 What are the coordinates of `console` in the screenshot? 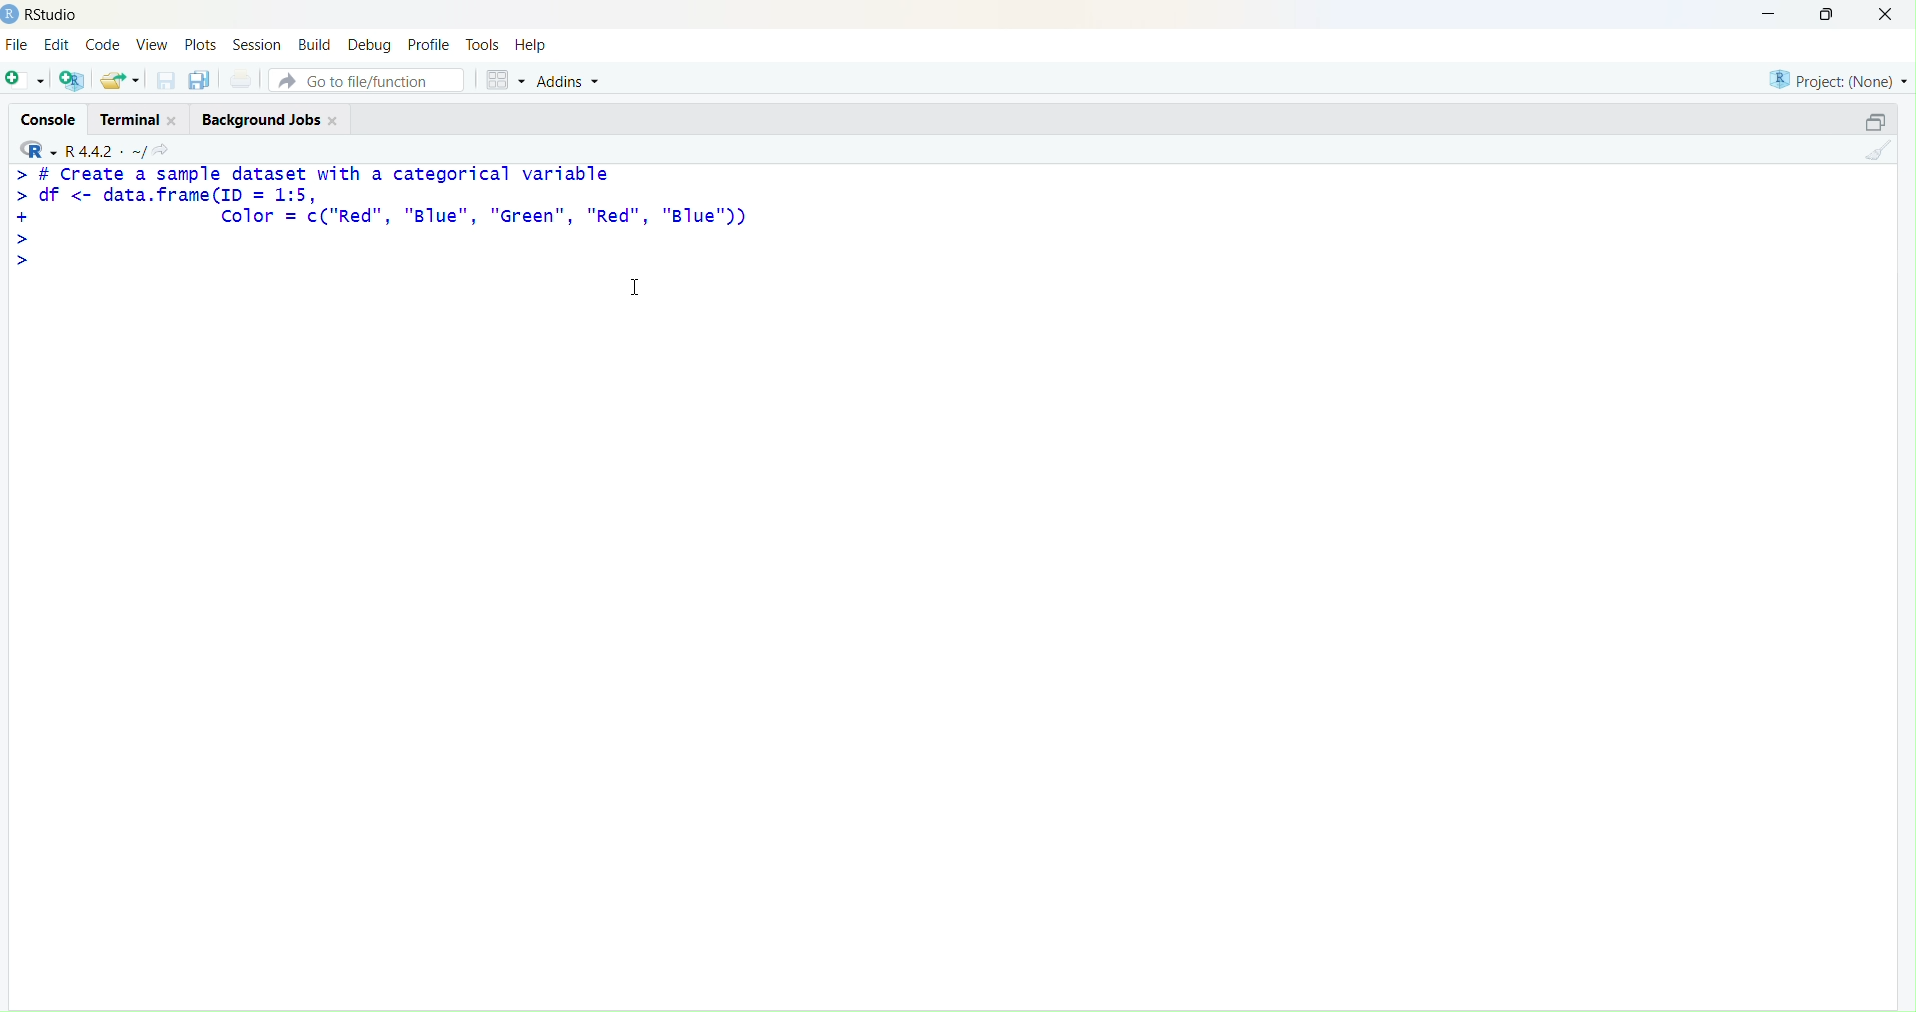 It's located at (51, 121).